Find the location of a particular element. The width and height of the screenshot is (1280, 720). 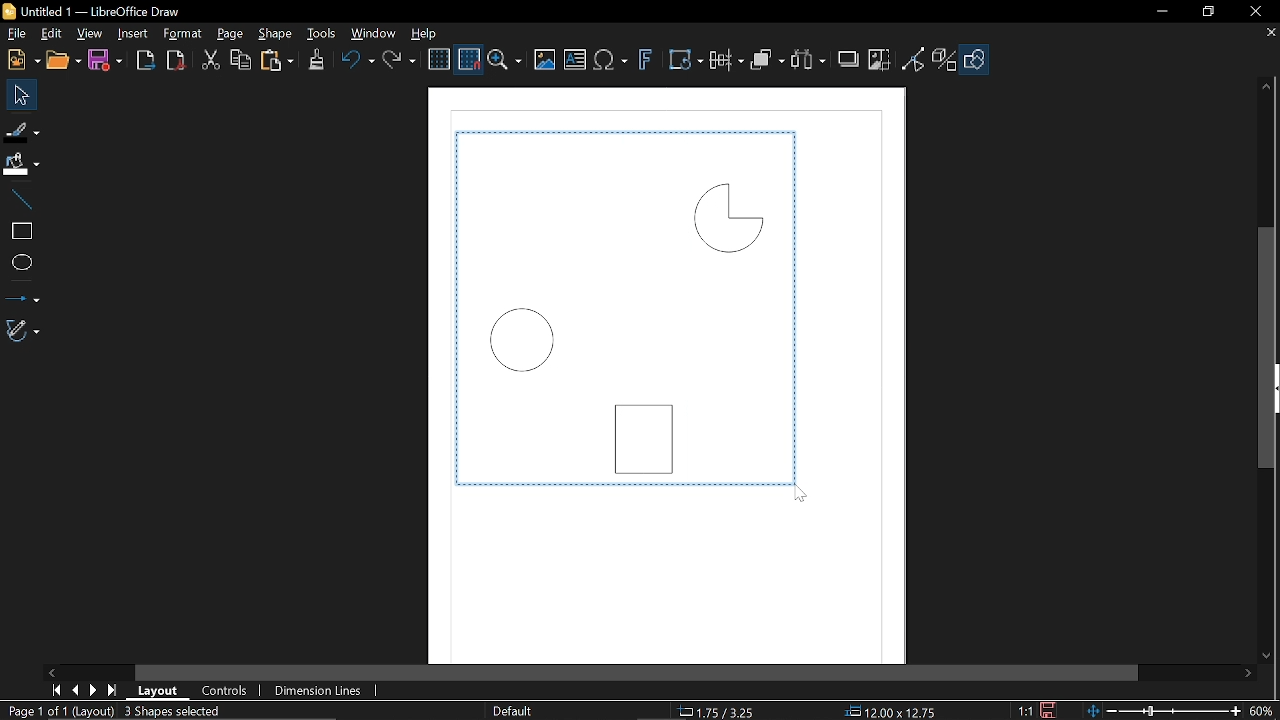

Line around selected objects is located at coordinates (800, 304).